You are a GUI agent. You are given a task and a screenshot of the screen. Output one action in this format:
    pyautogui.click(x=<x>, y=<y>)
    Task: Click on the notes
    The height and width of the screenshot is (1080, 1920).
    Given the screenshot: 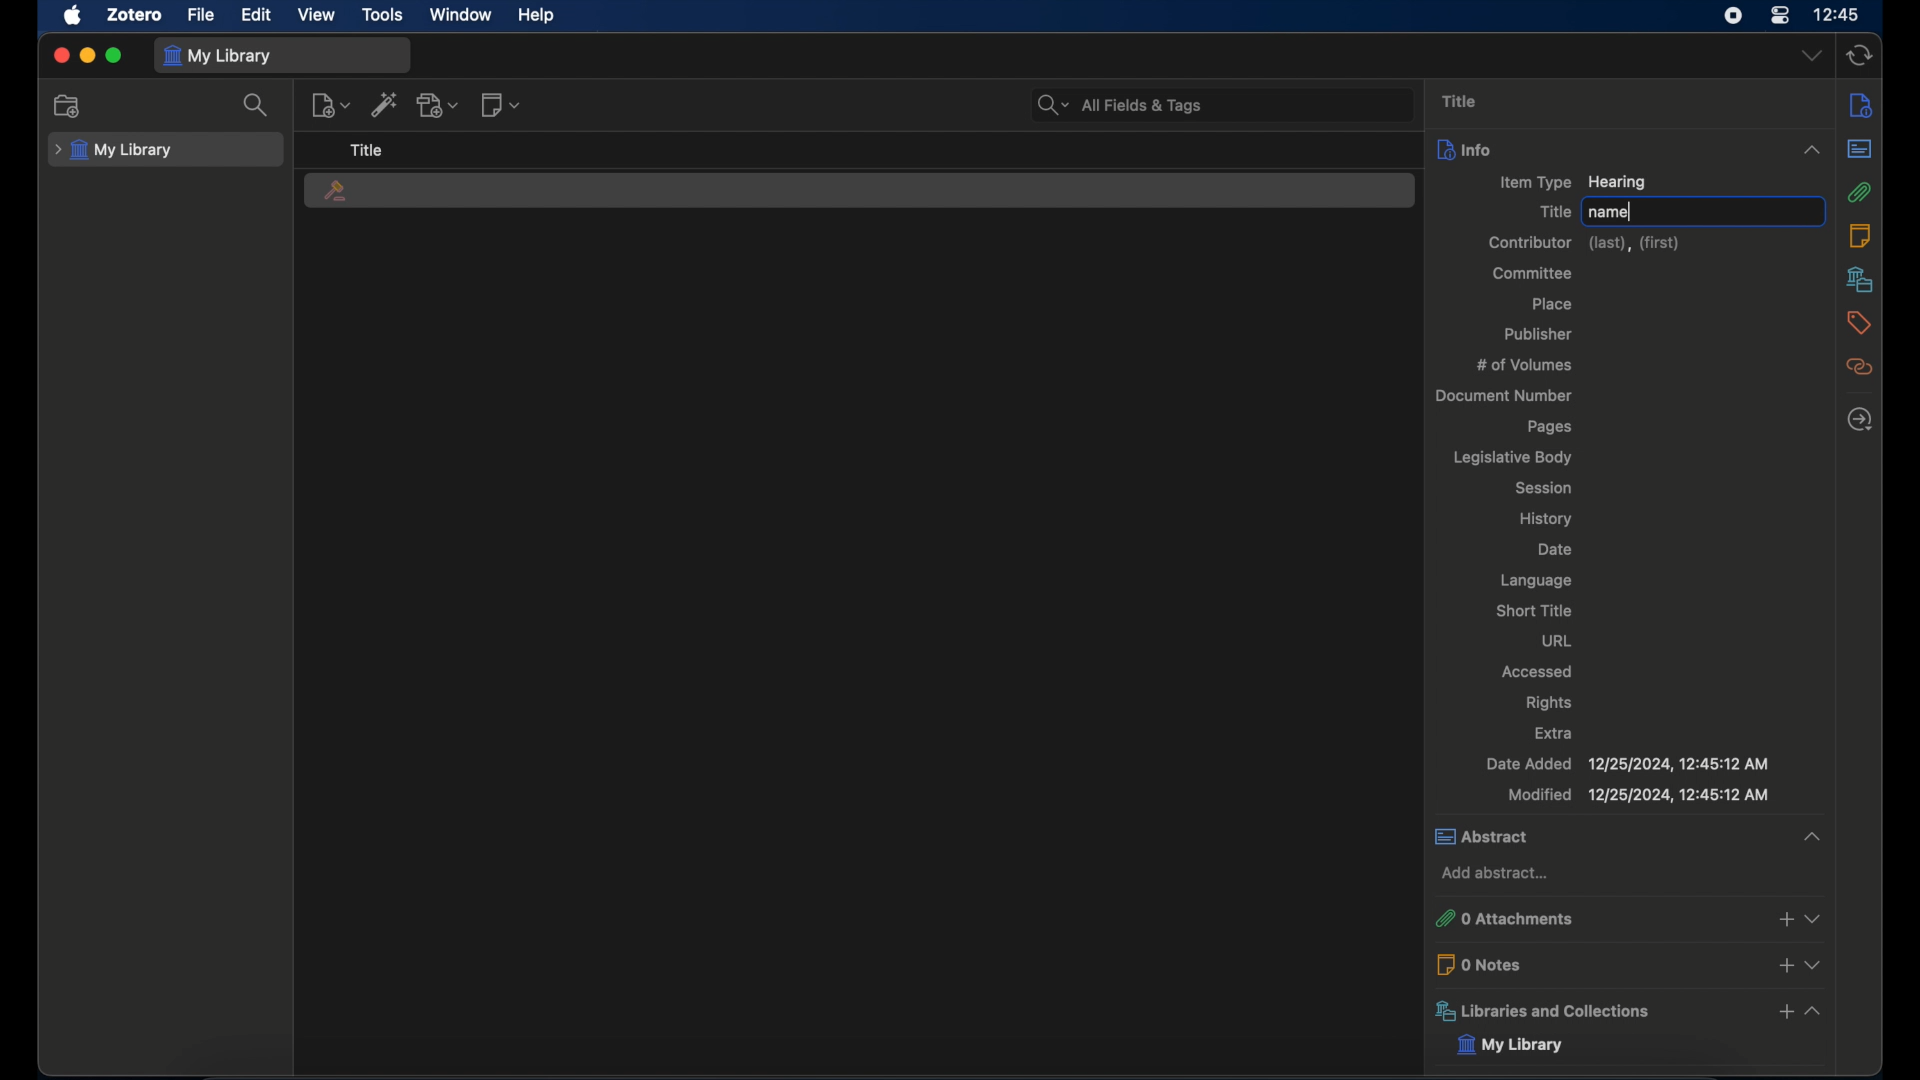 What is the action you would take?
    pyautogui.click(x=1859, y=236)
    